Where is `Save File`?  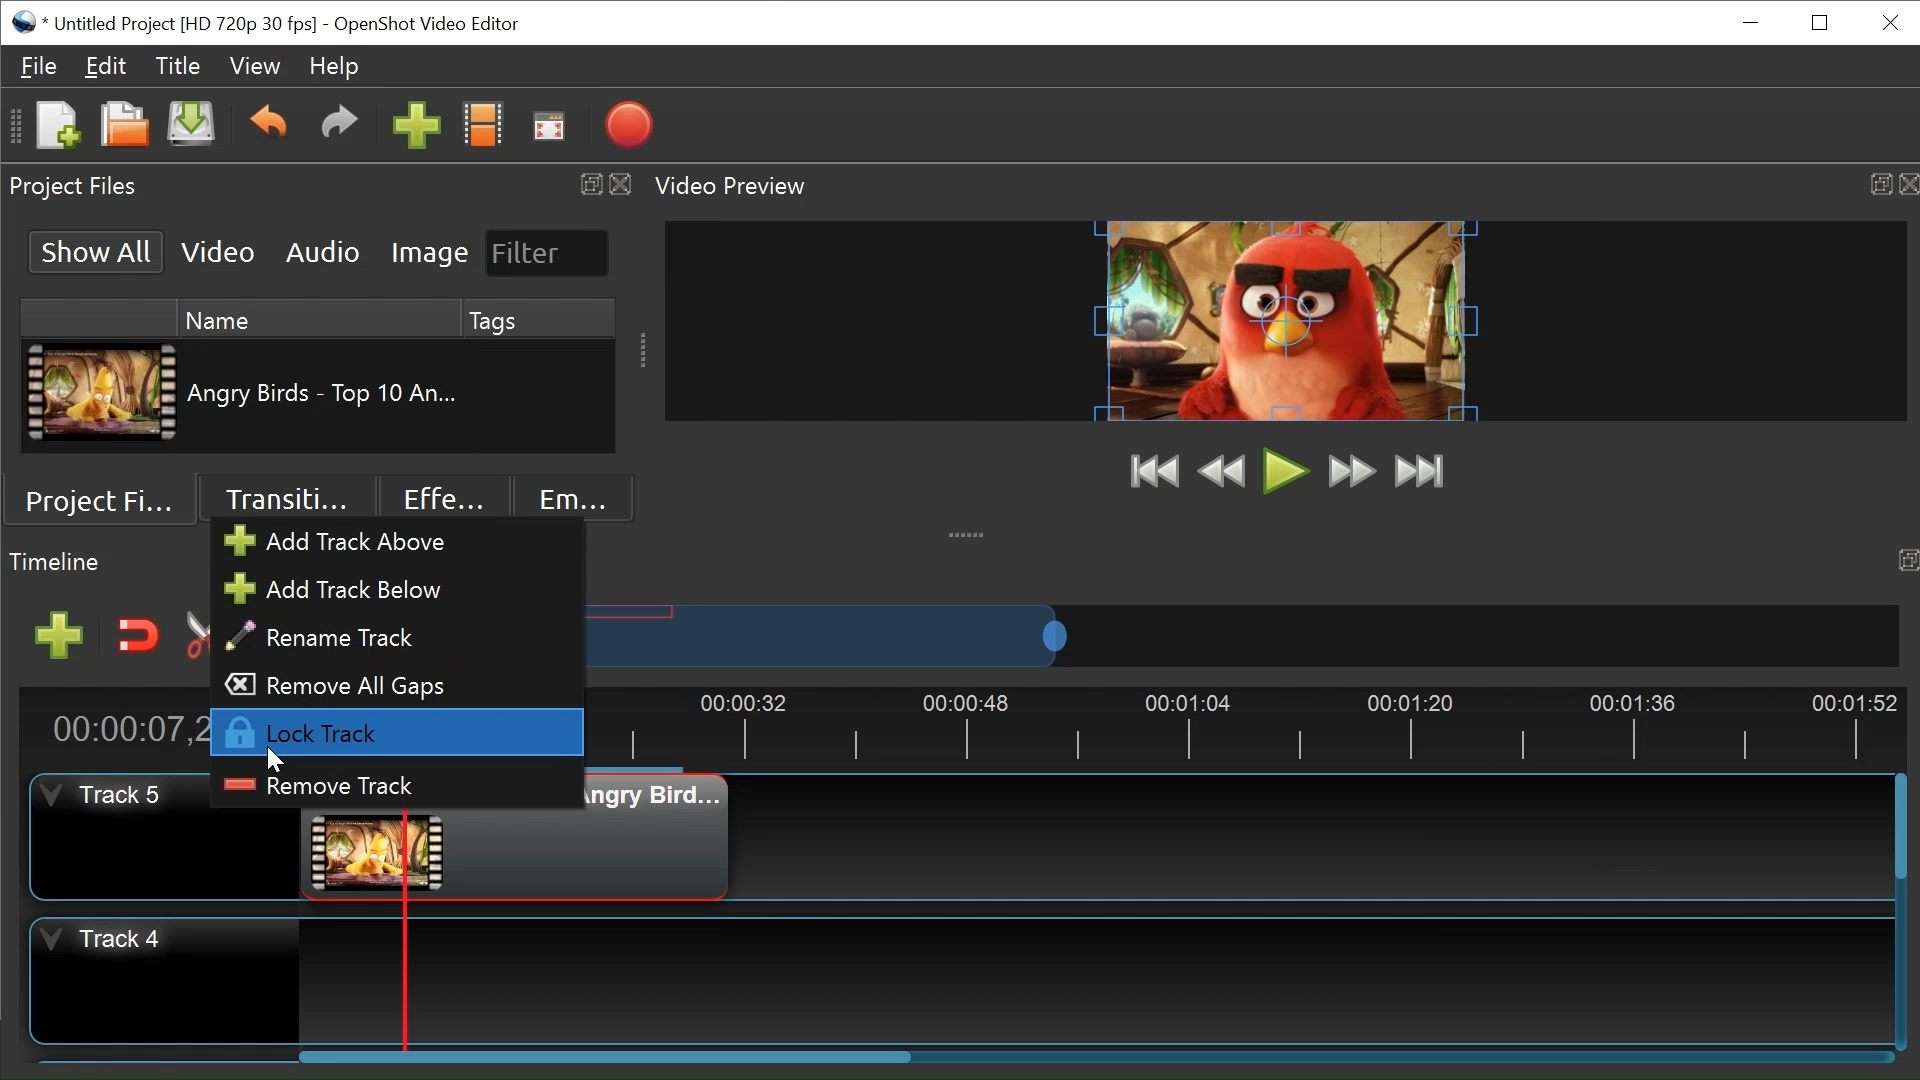 Save File is located at coordinates (191, 128).